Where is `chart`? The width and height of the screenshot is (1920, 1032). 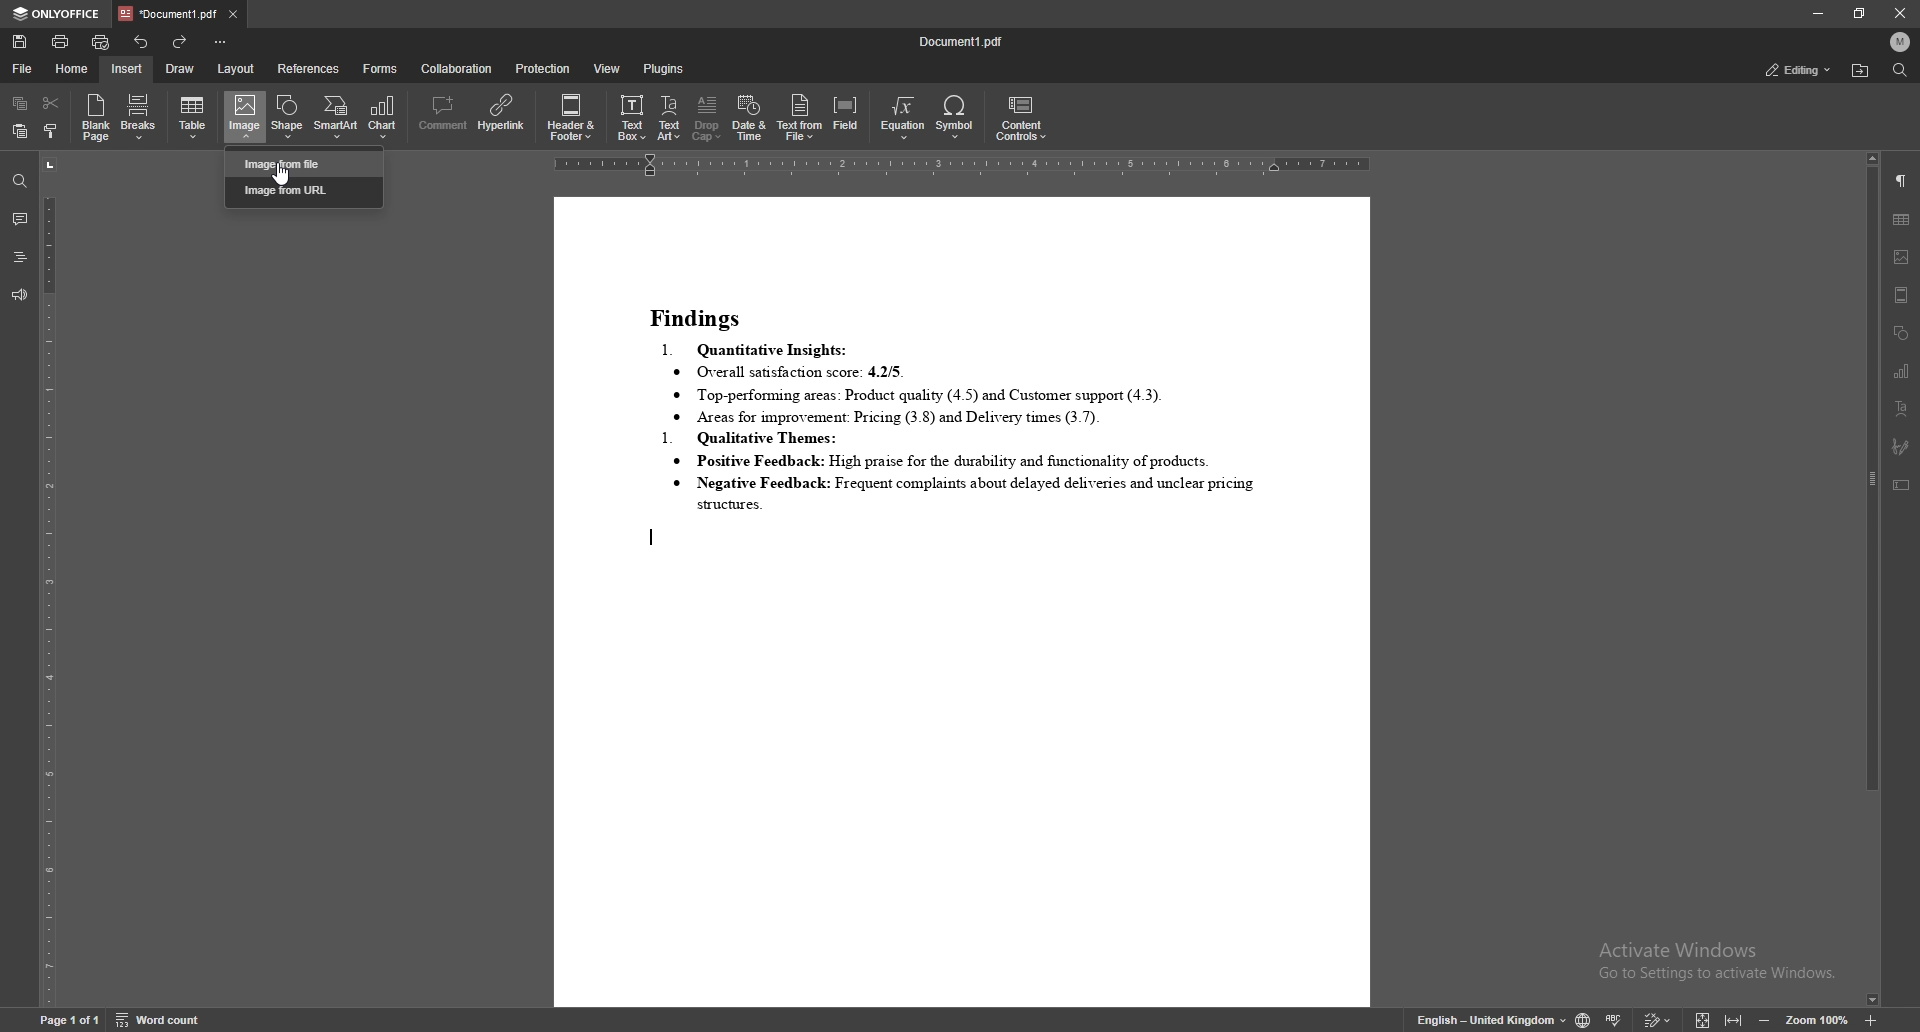 chart is located at coordinates (1902, 370).